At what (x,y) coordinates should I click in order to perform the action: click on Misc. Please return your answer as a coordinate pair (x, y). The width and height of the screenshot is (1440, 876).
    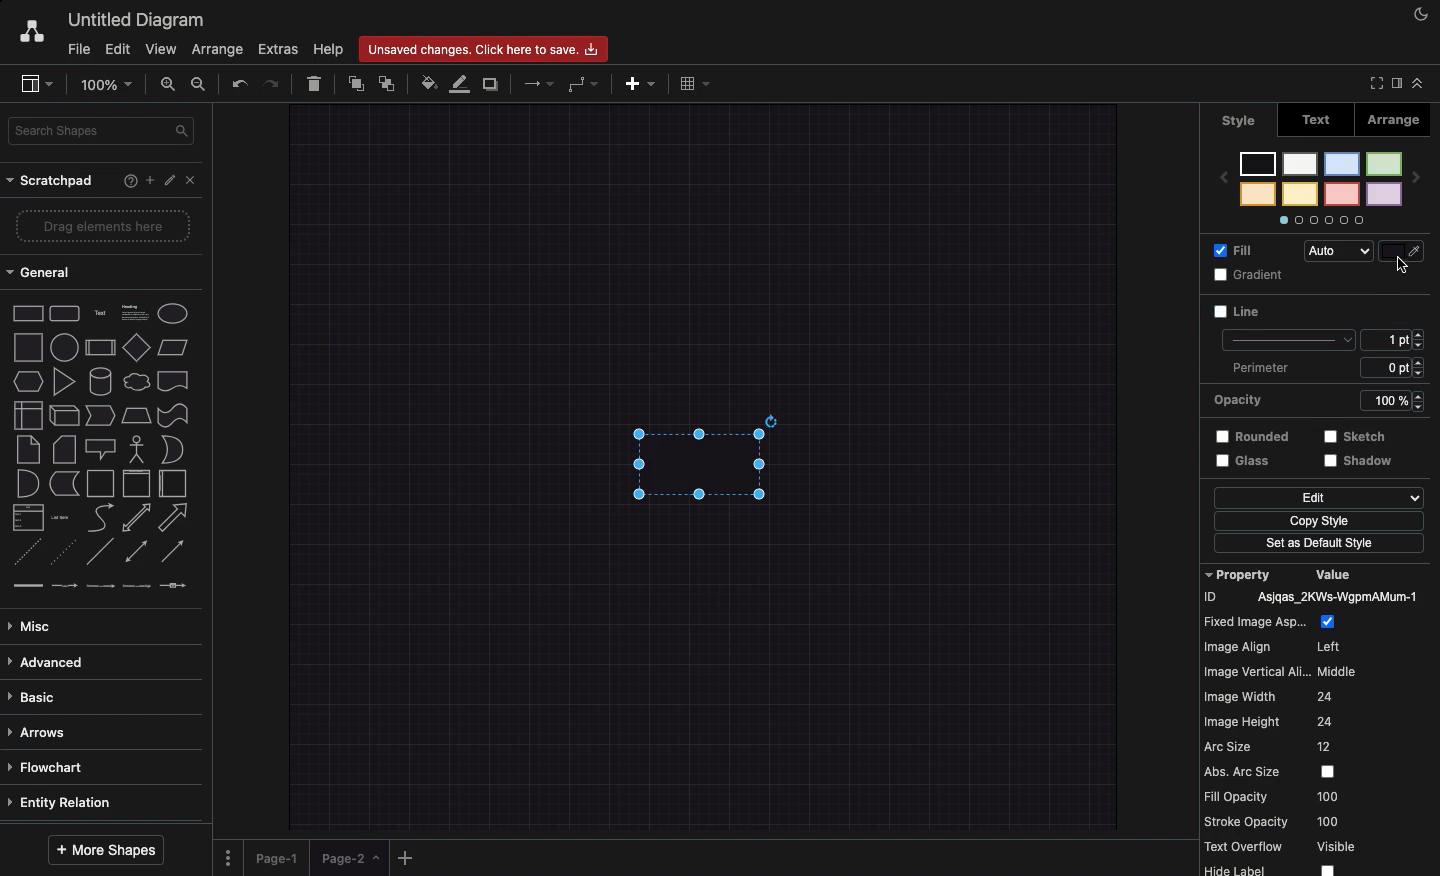
    Looking at the image, I should click on (35, 621).